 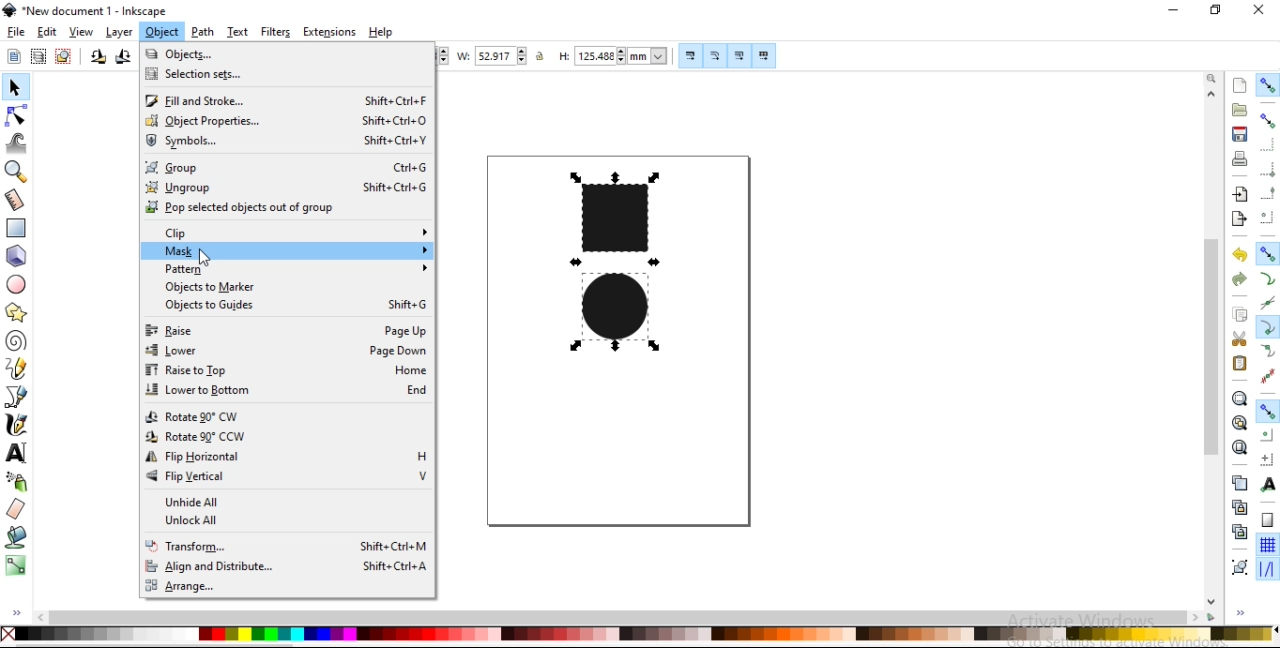 What do you see at coordinates (494, 56) in the screenshot?
I see `width of selection` at bounding box center [494, 56].